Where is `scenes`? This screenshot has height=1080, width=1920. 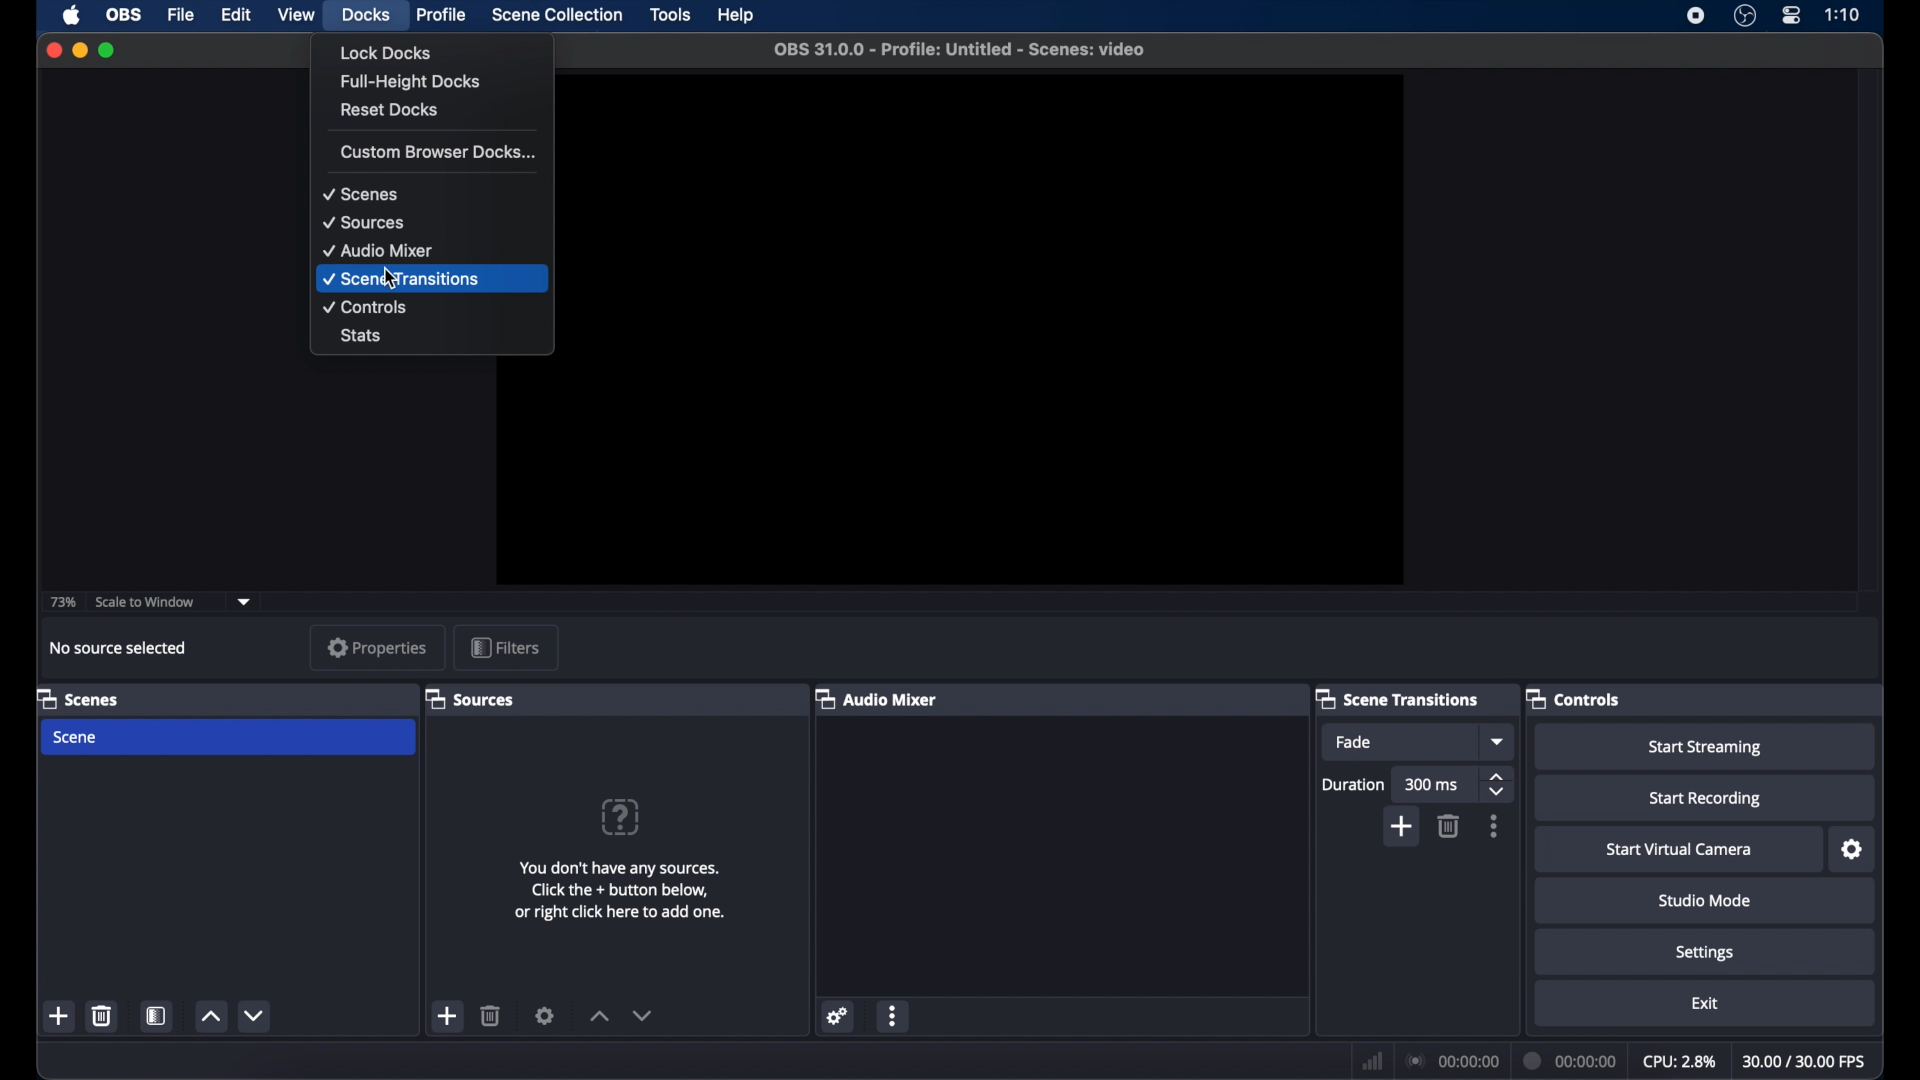 scenes is located at coordinates (77, 698).